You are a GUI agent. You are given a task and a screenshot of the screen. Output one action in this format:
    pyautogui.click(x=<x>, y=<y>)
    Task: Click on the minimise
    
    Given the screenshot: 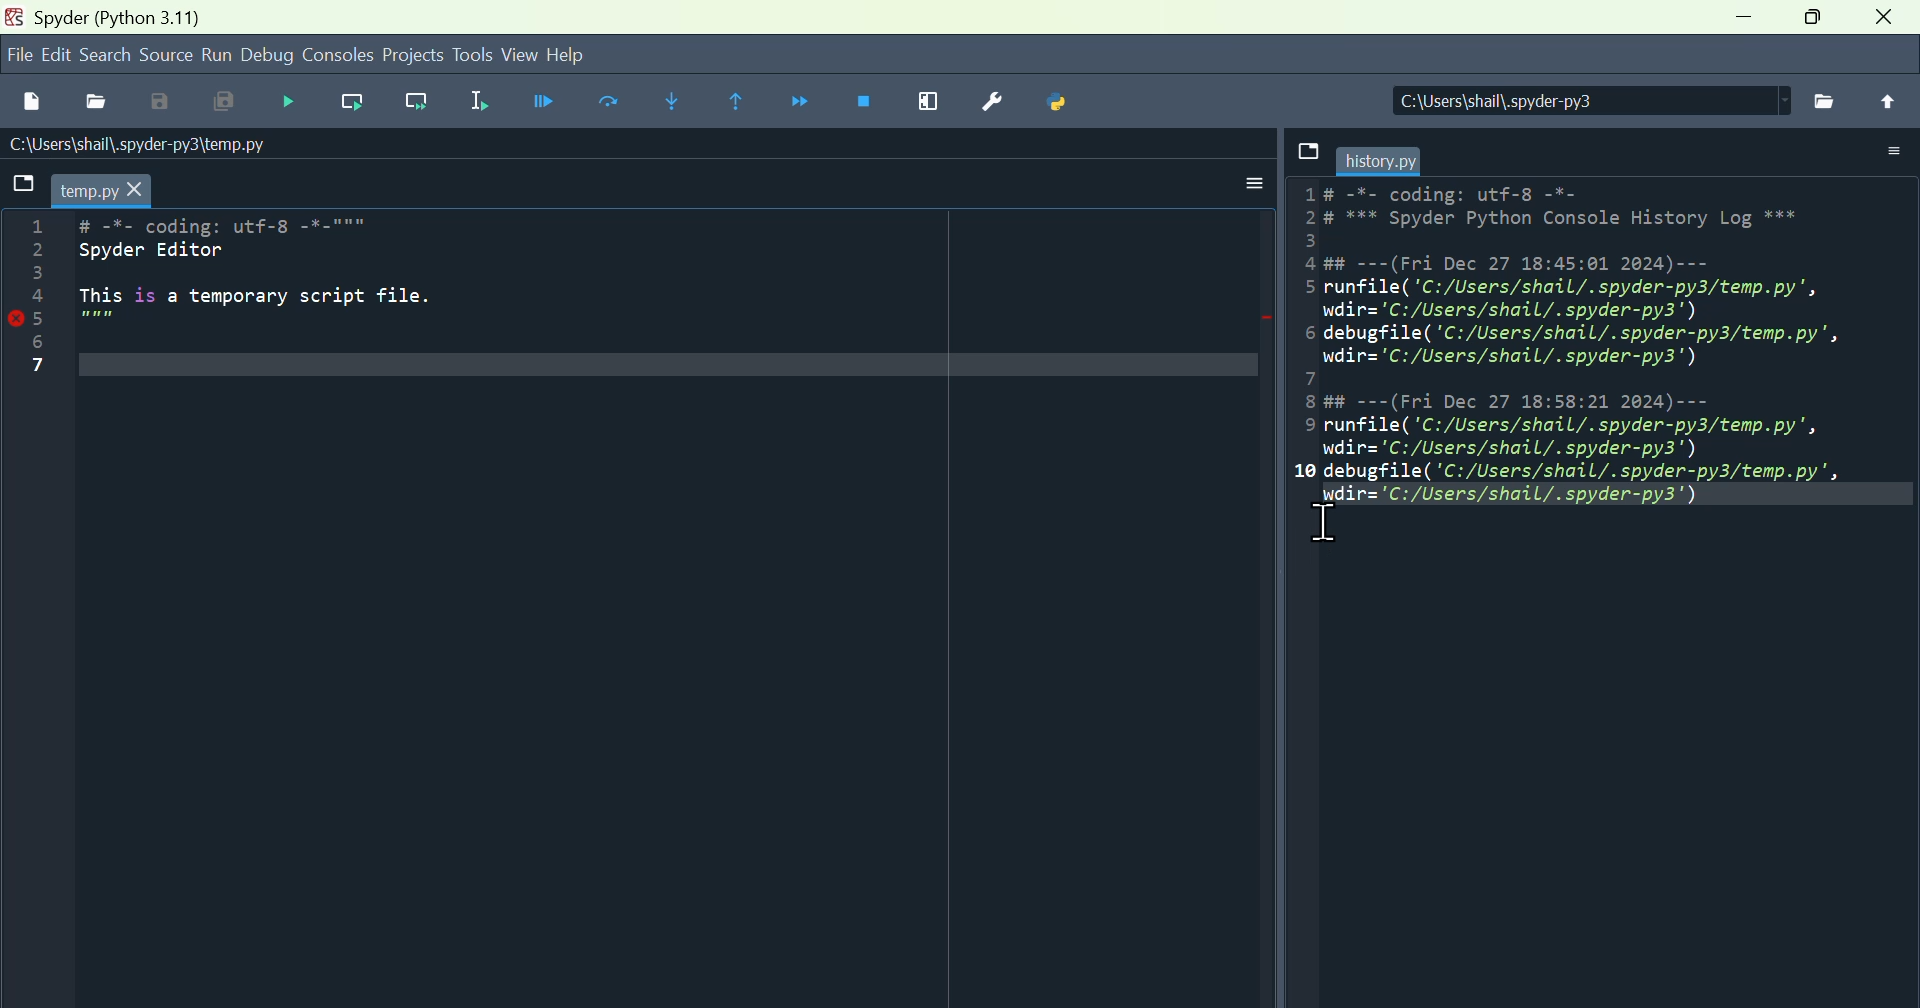 What is the action you would take?
    pyautogui.click(x=1739, y=18)
    